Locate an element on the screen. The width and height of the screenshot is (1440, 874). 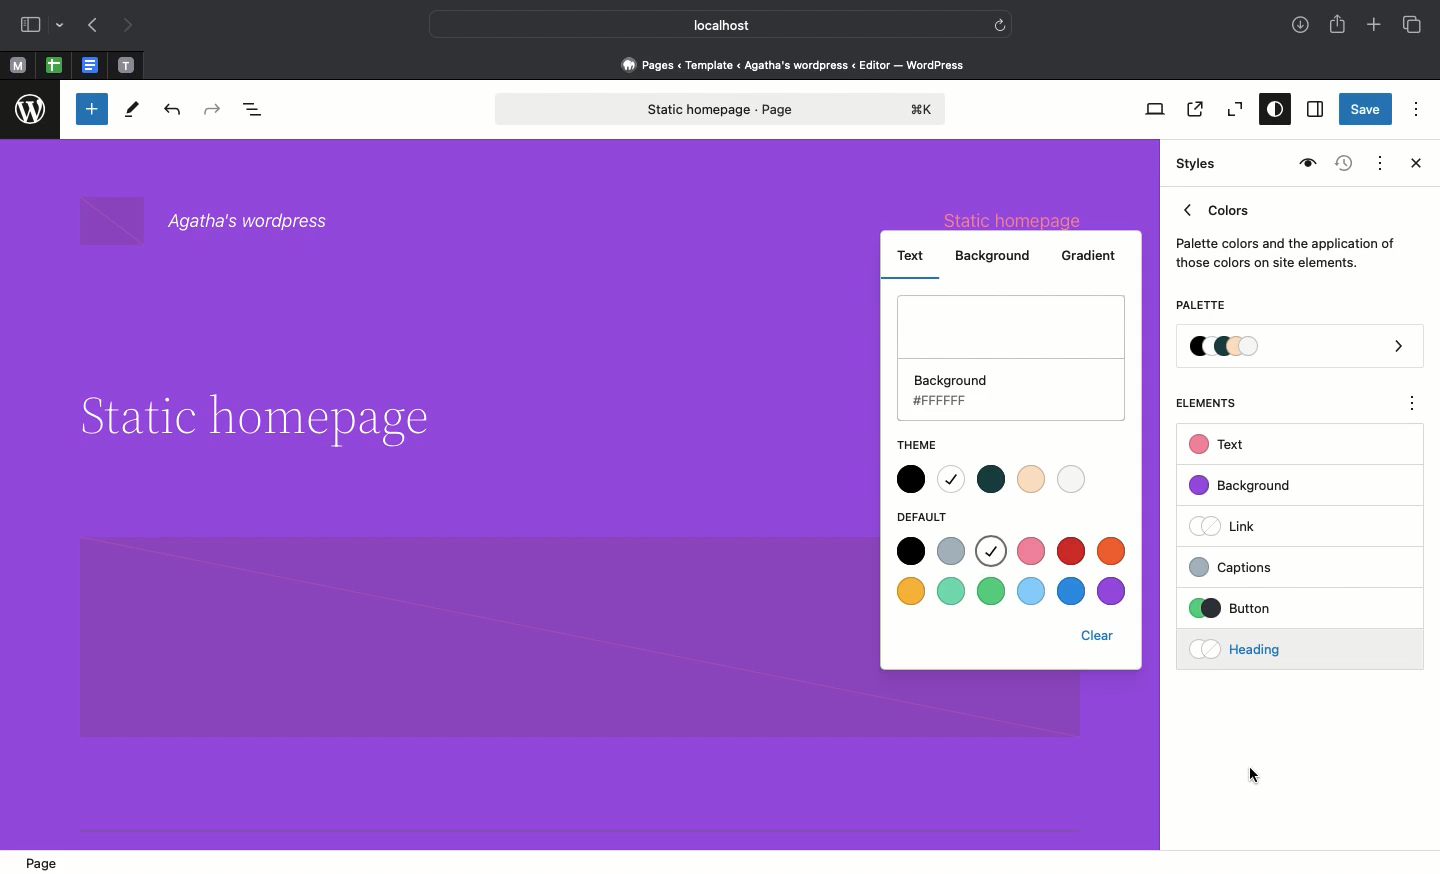
Theme is located at coordinates (918, 440).